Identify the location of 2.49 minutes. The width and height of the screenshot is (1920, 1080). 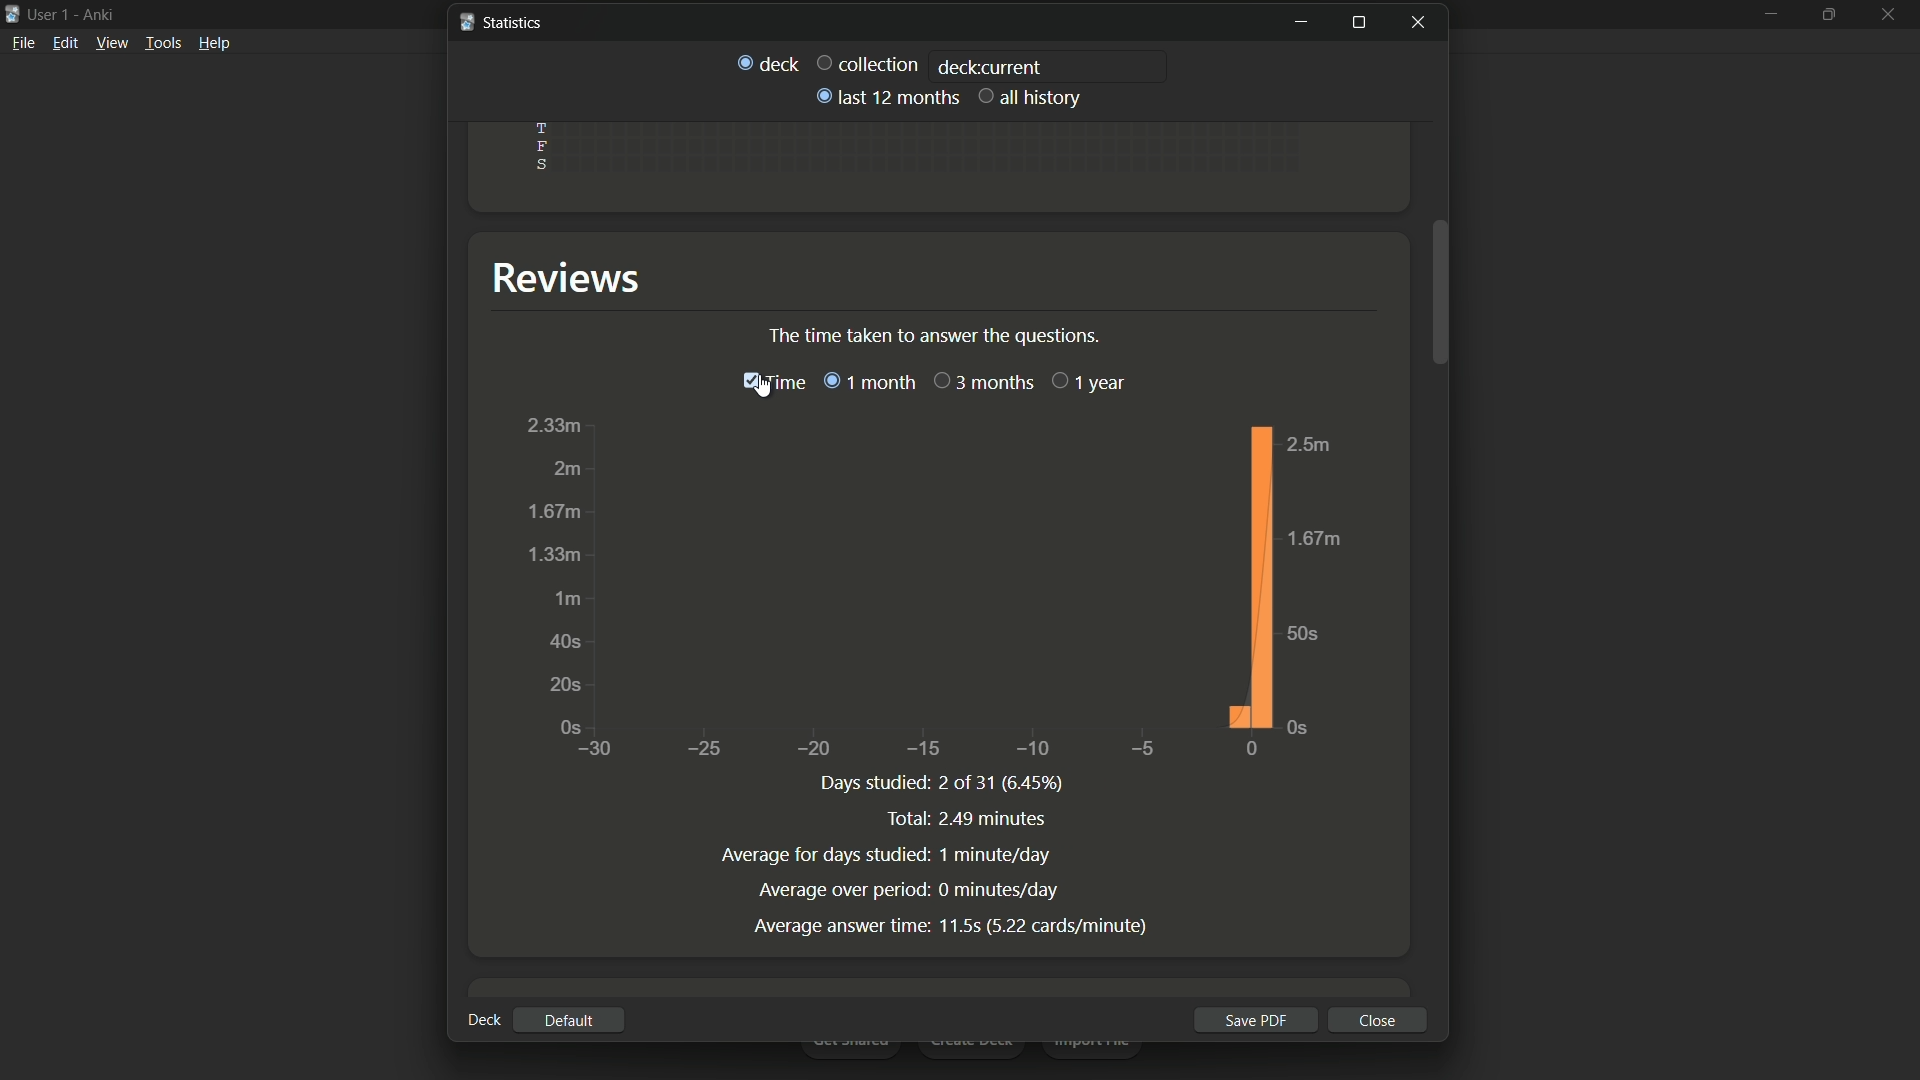
(994, 818).